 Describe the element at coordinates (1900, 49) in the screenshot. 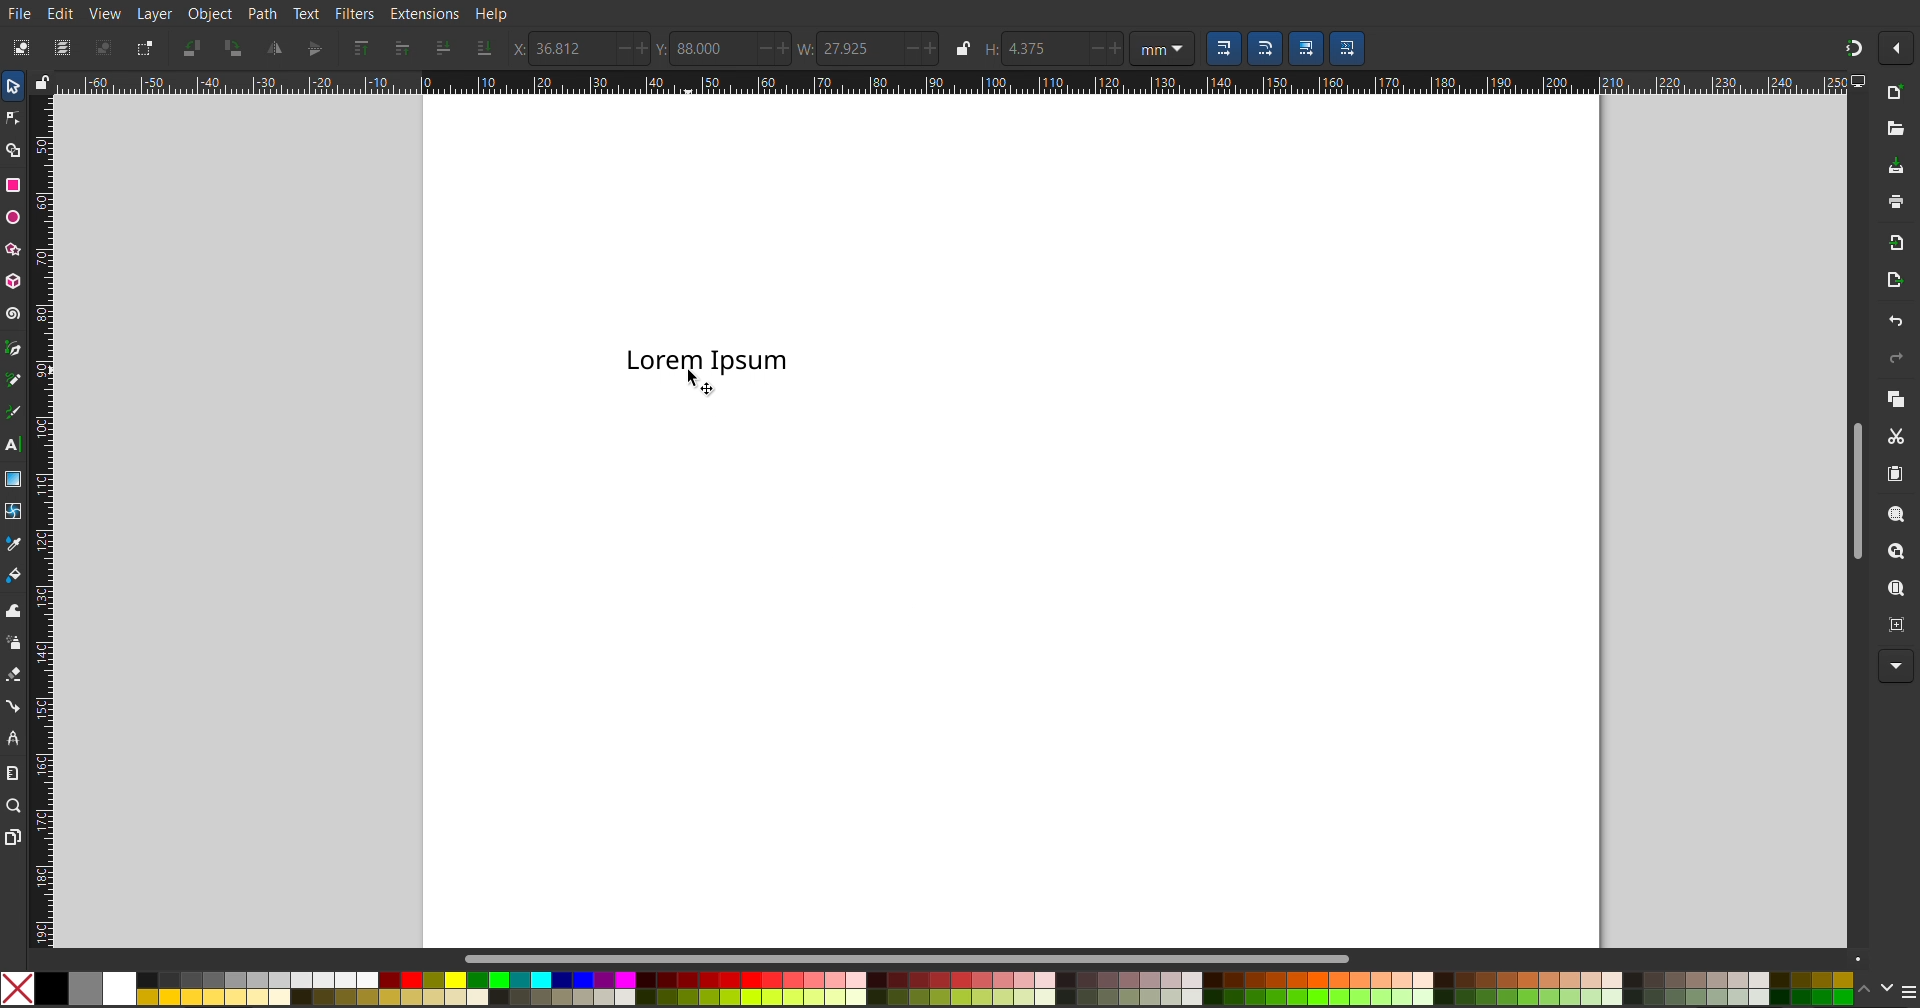

I see `Options` at that location.